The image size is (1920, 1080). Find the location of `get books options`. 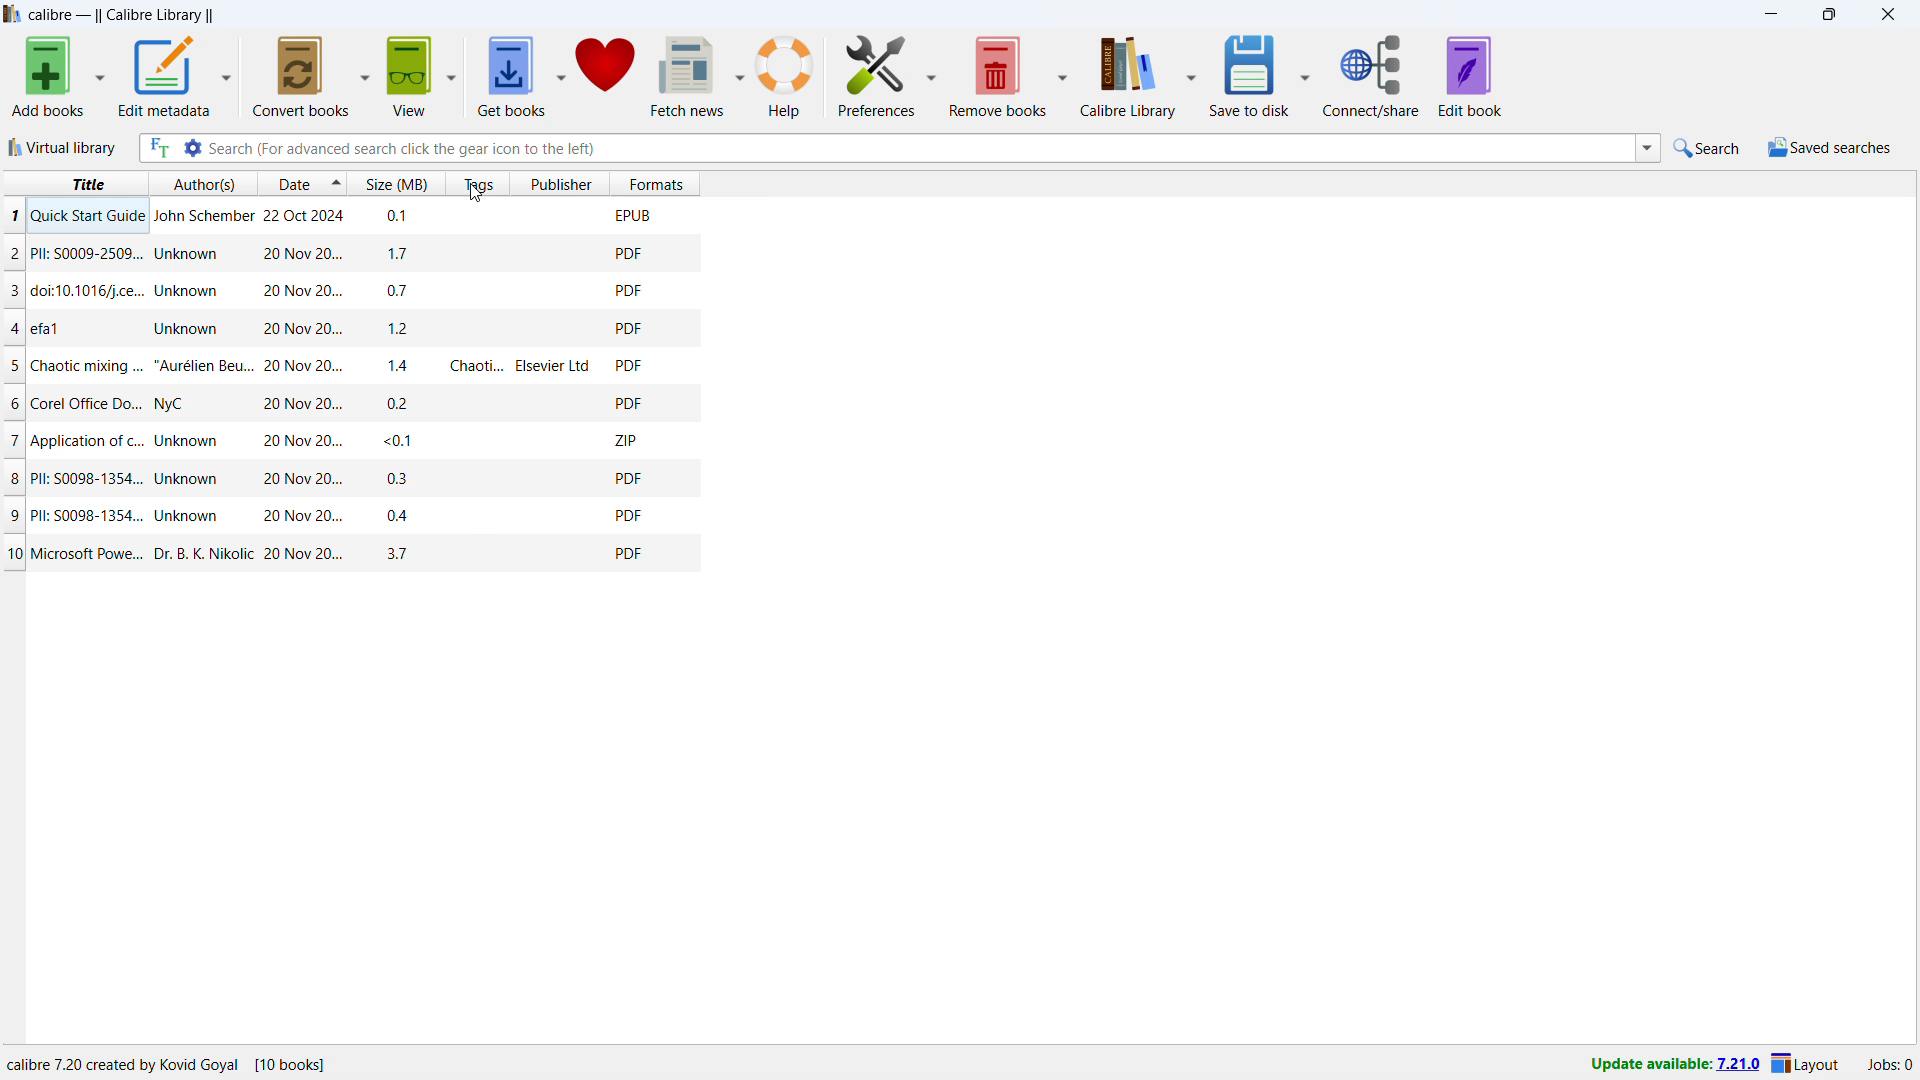

get books options is located at coordinates (560, 73).